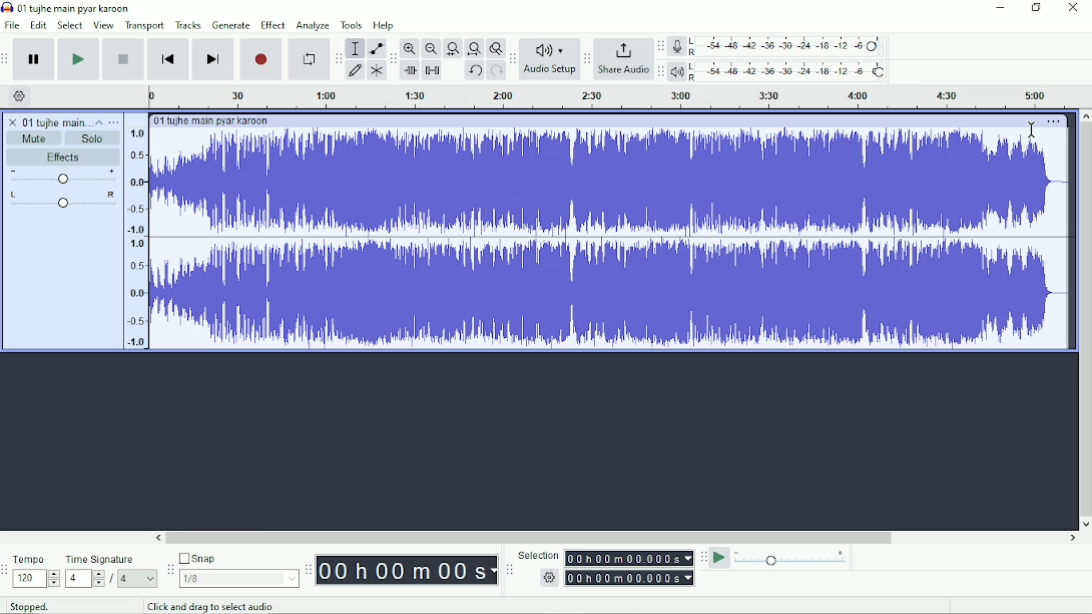 The image size is (1092, 614). Describe the element at coordinates (168, 60) in the screenshot. I see `Skip to start` at that location.